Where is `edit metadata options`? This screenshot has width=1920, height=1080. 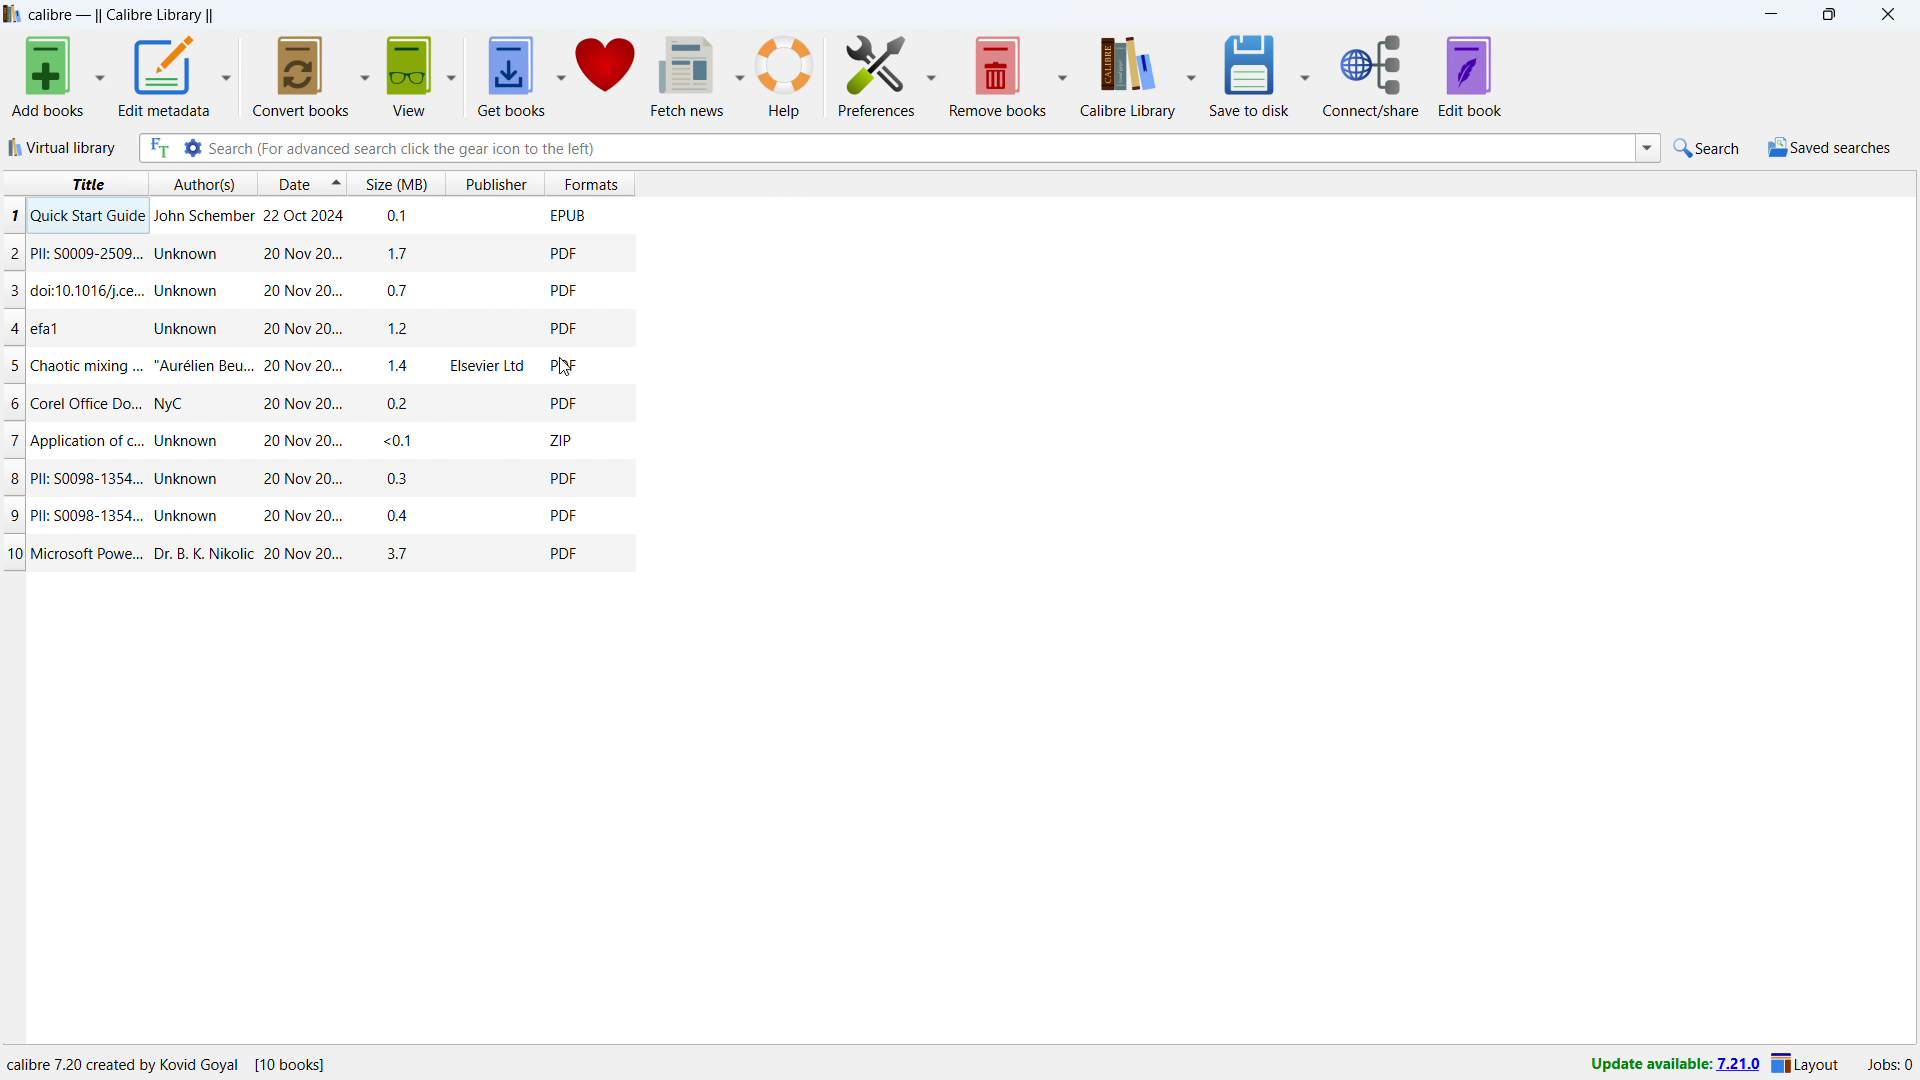
edit metadata options is located at coordinates (225, 74).